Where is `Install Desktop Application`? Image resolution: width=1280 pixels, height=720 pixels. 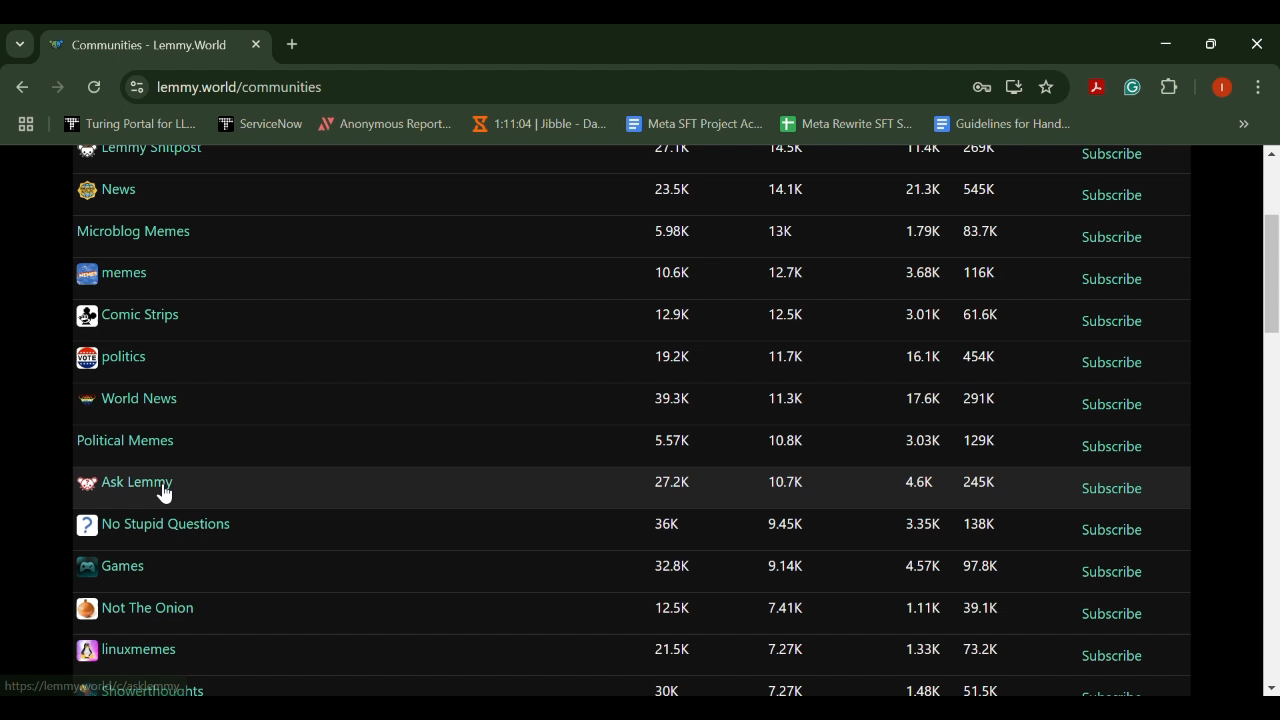 Install Desktop Application is located at coordinates (1013, 87).